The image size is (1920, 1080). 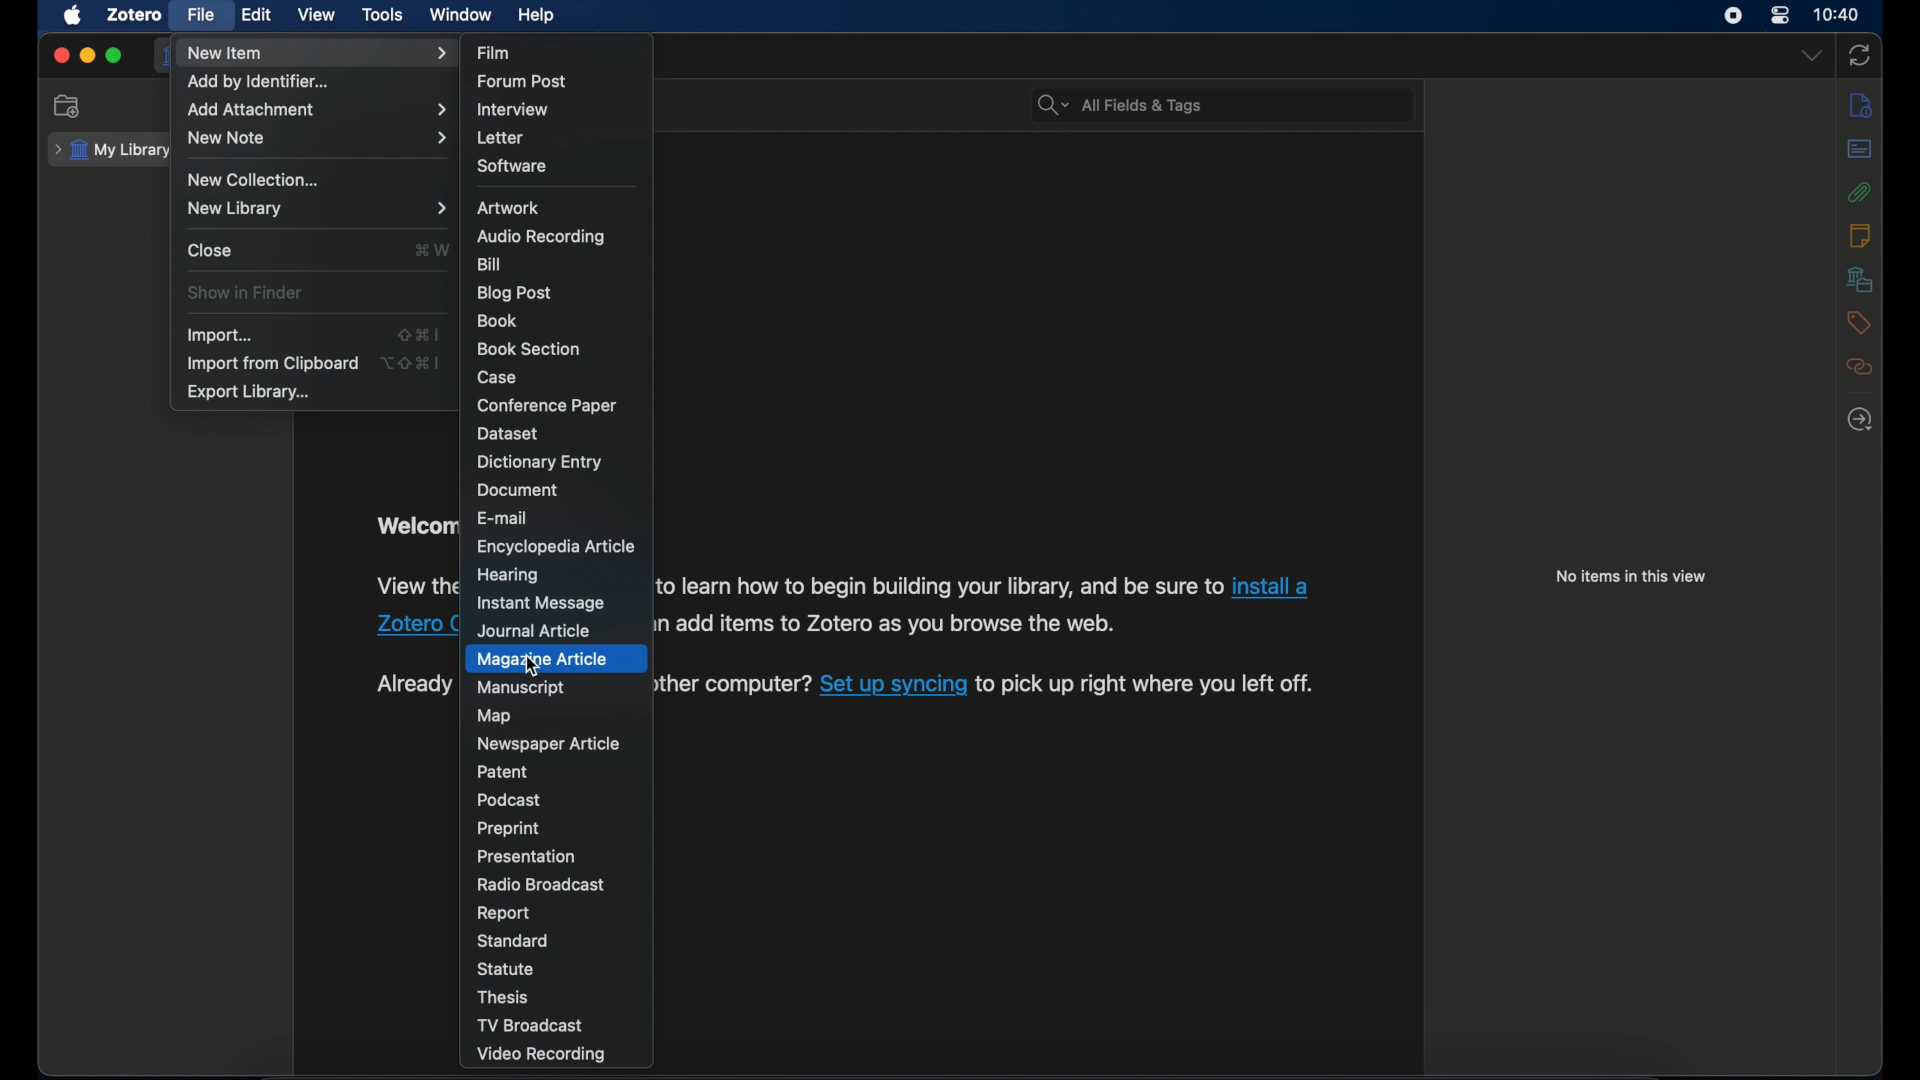 What do you see at coordinates (383, 15) in the screenshot?
I see `tools` at bounding box center [383, 15].